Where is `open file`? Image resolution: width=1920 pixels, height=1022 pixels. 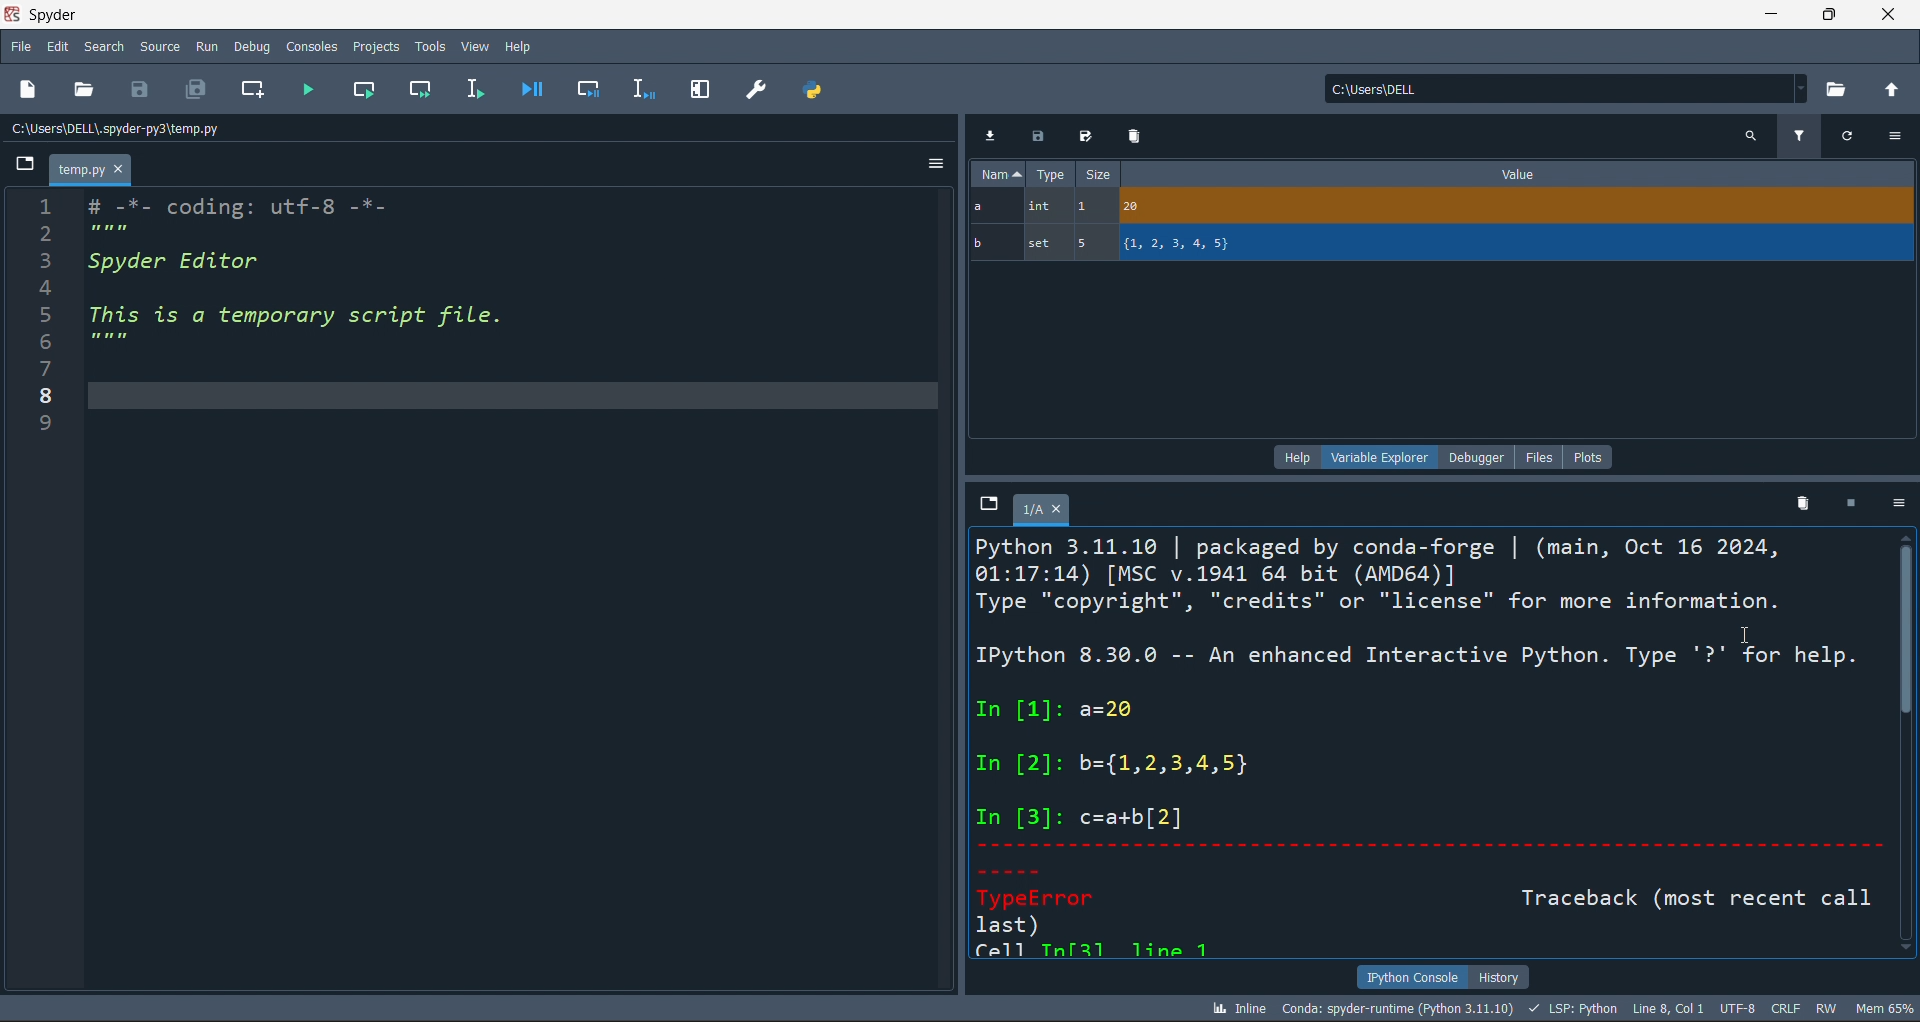 open file is located at coordinates (88, 91).